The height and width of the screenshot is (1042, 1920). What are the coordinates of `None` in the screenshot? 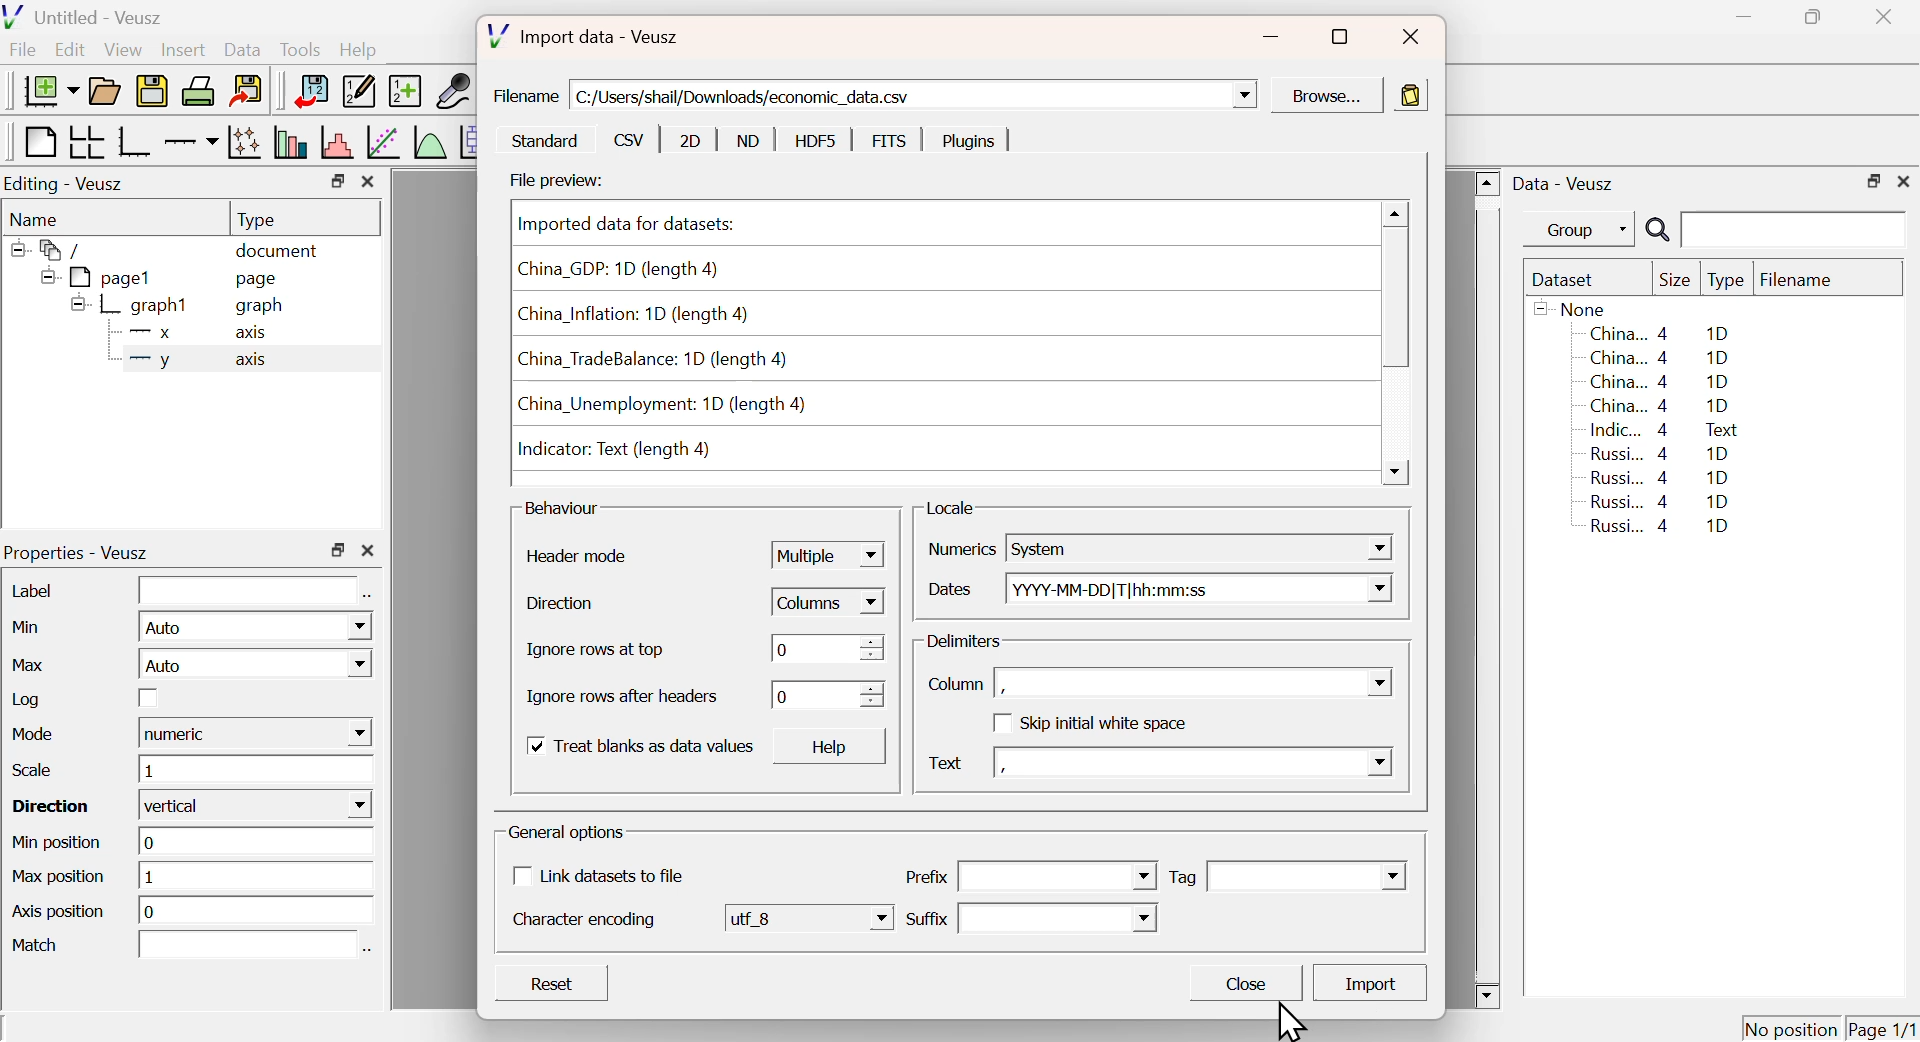 It's located at (1573, 308).